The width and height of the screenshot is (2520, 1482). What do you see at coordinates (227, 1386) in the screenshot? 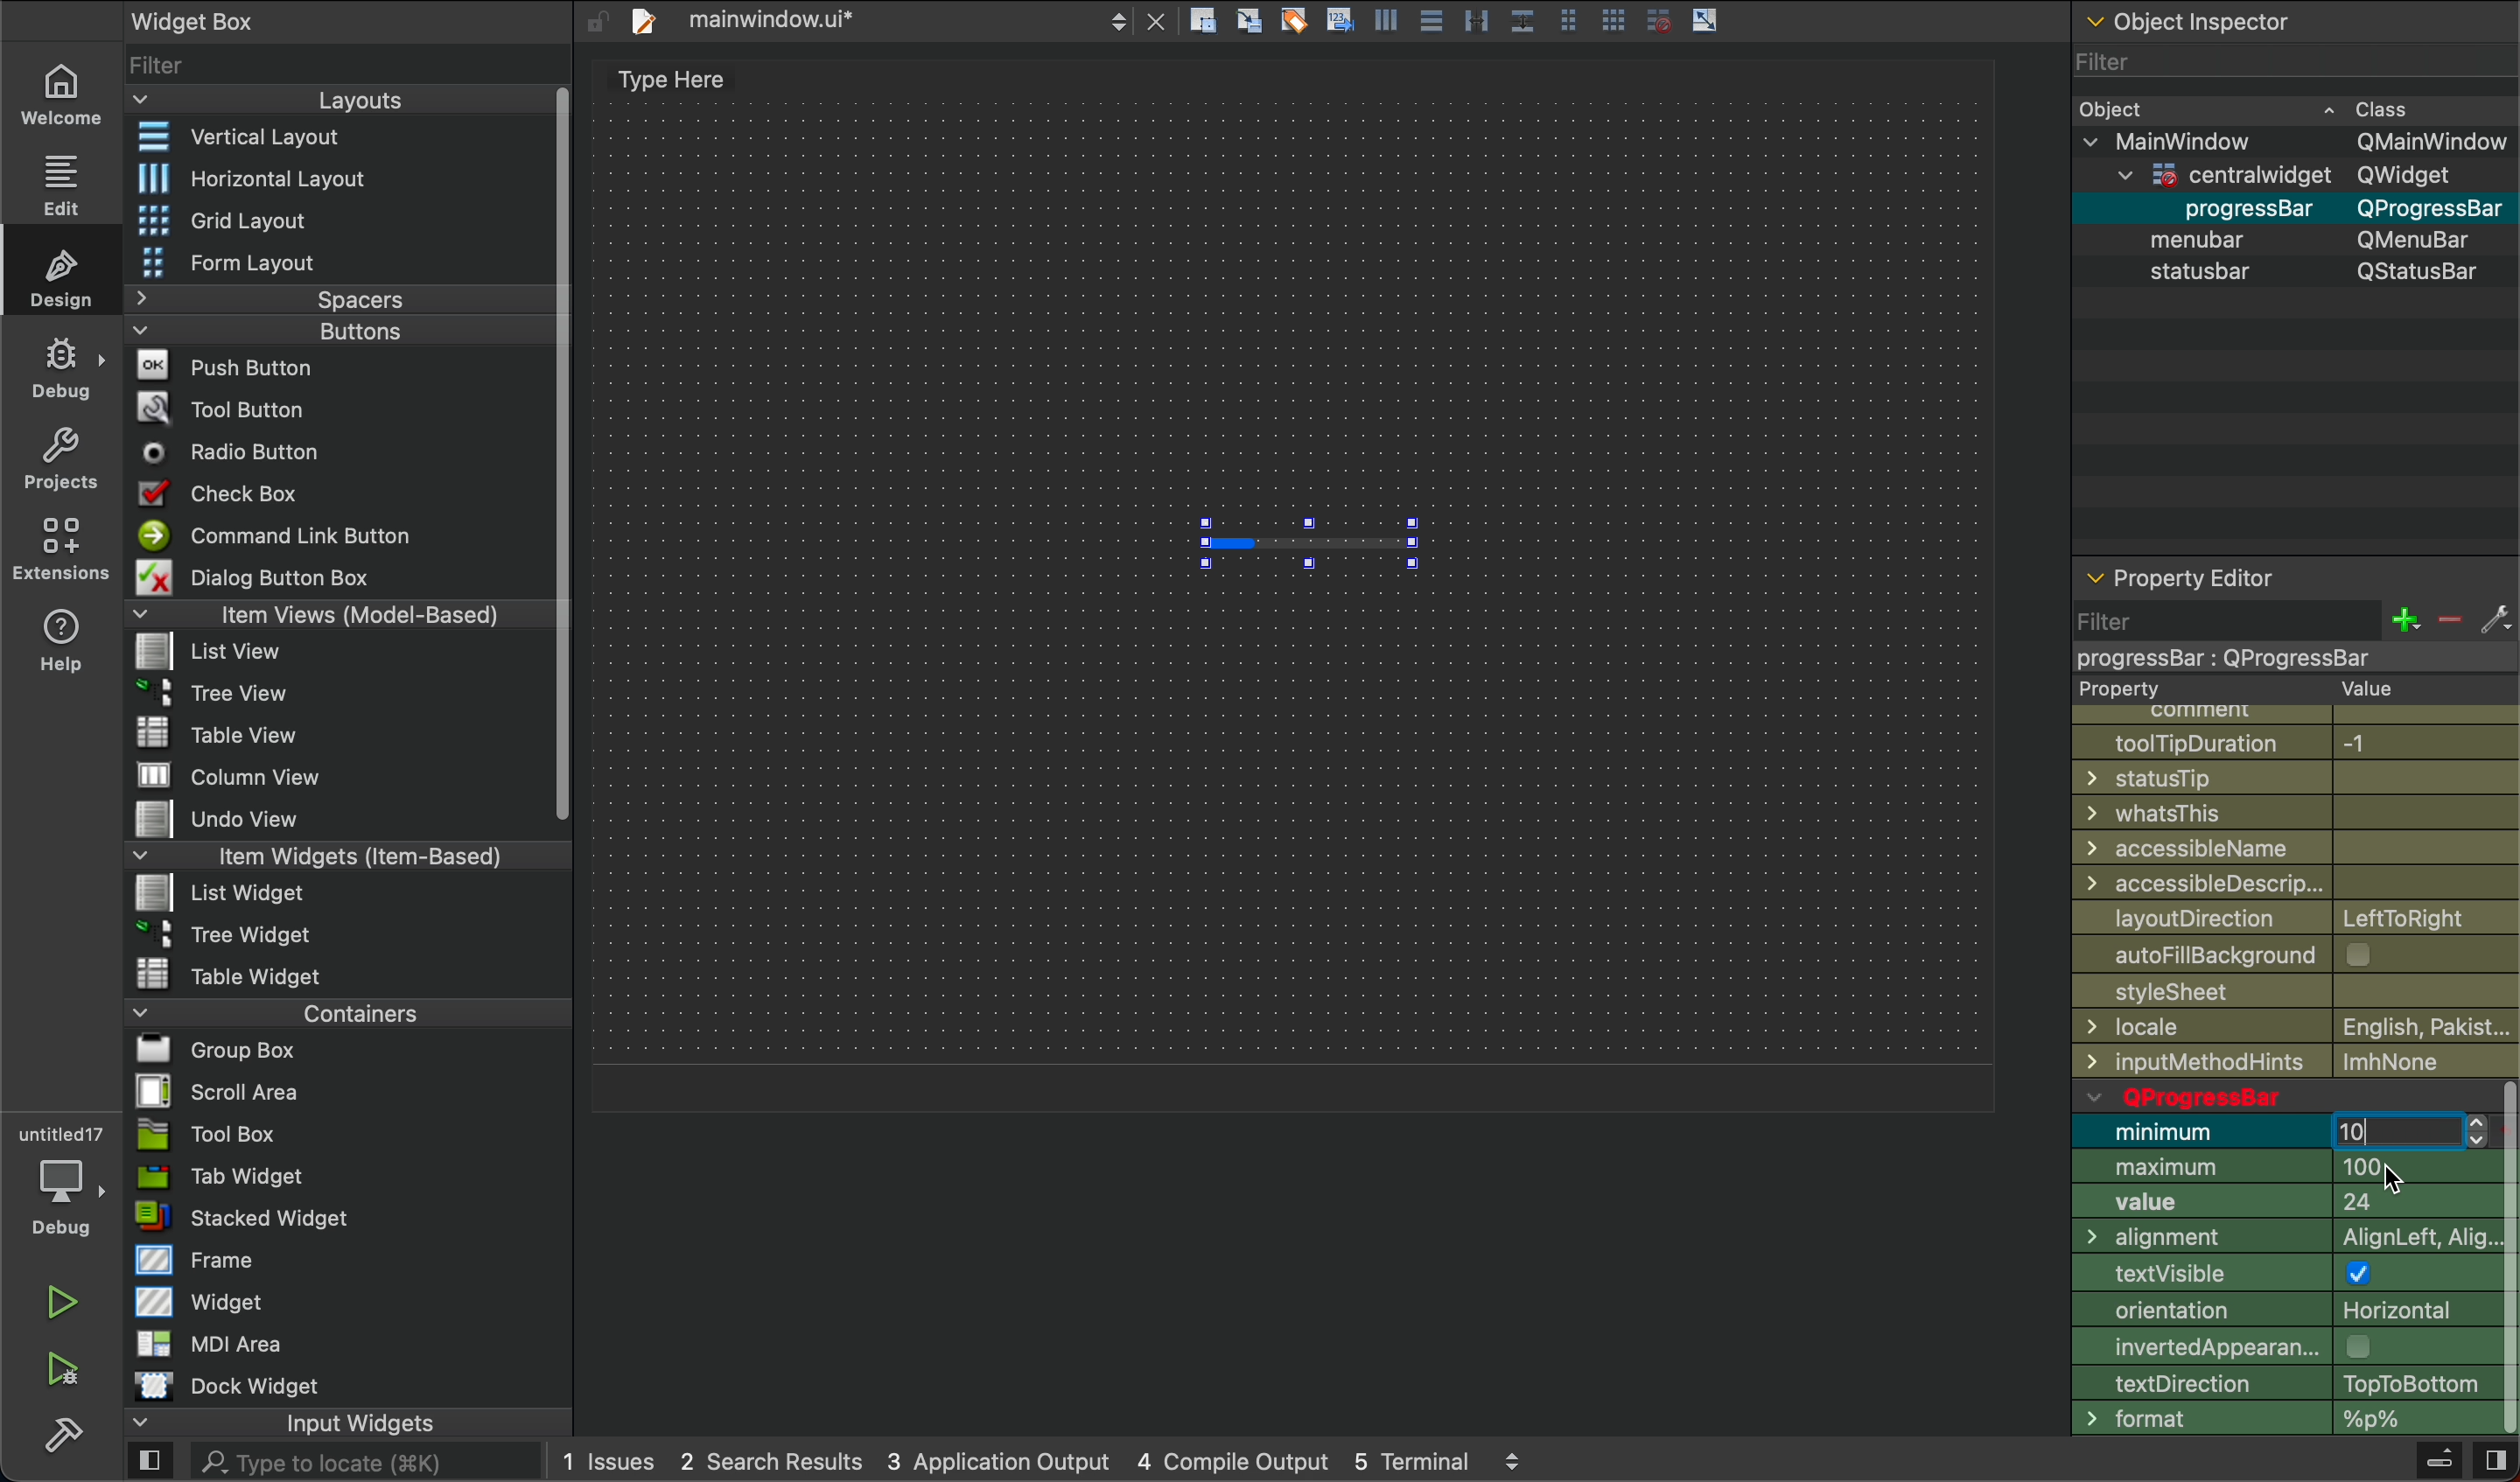
I see `Dock WIdget` at bounding box center [227, 1386].